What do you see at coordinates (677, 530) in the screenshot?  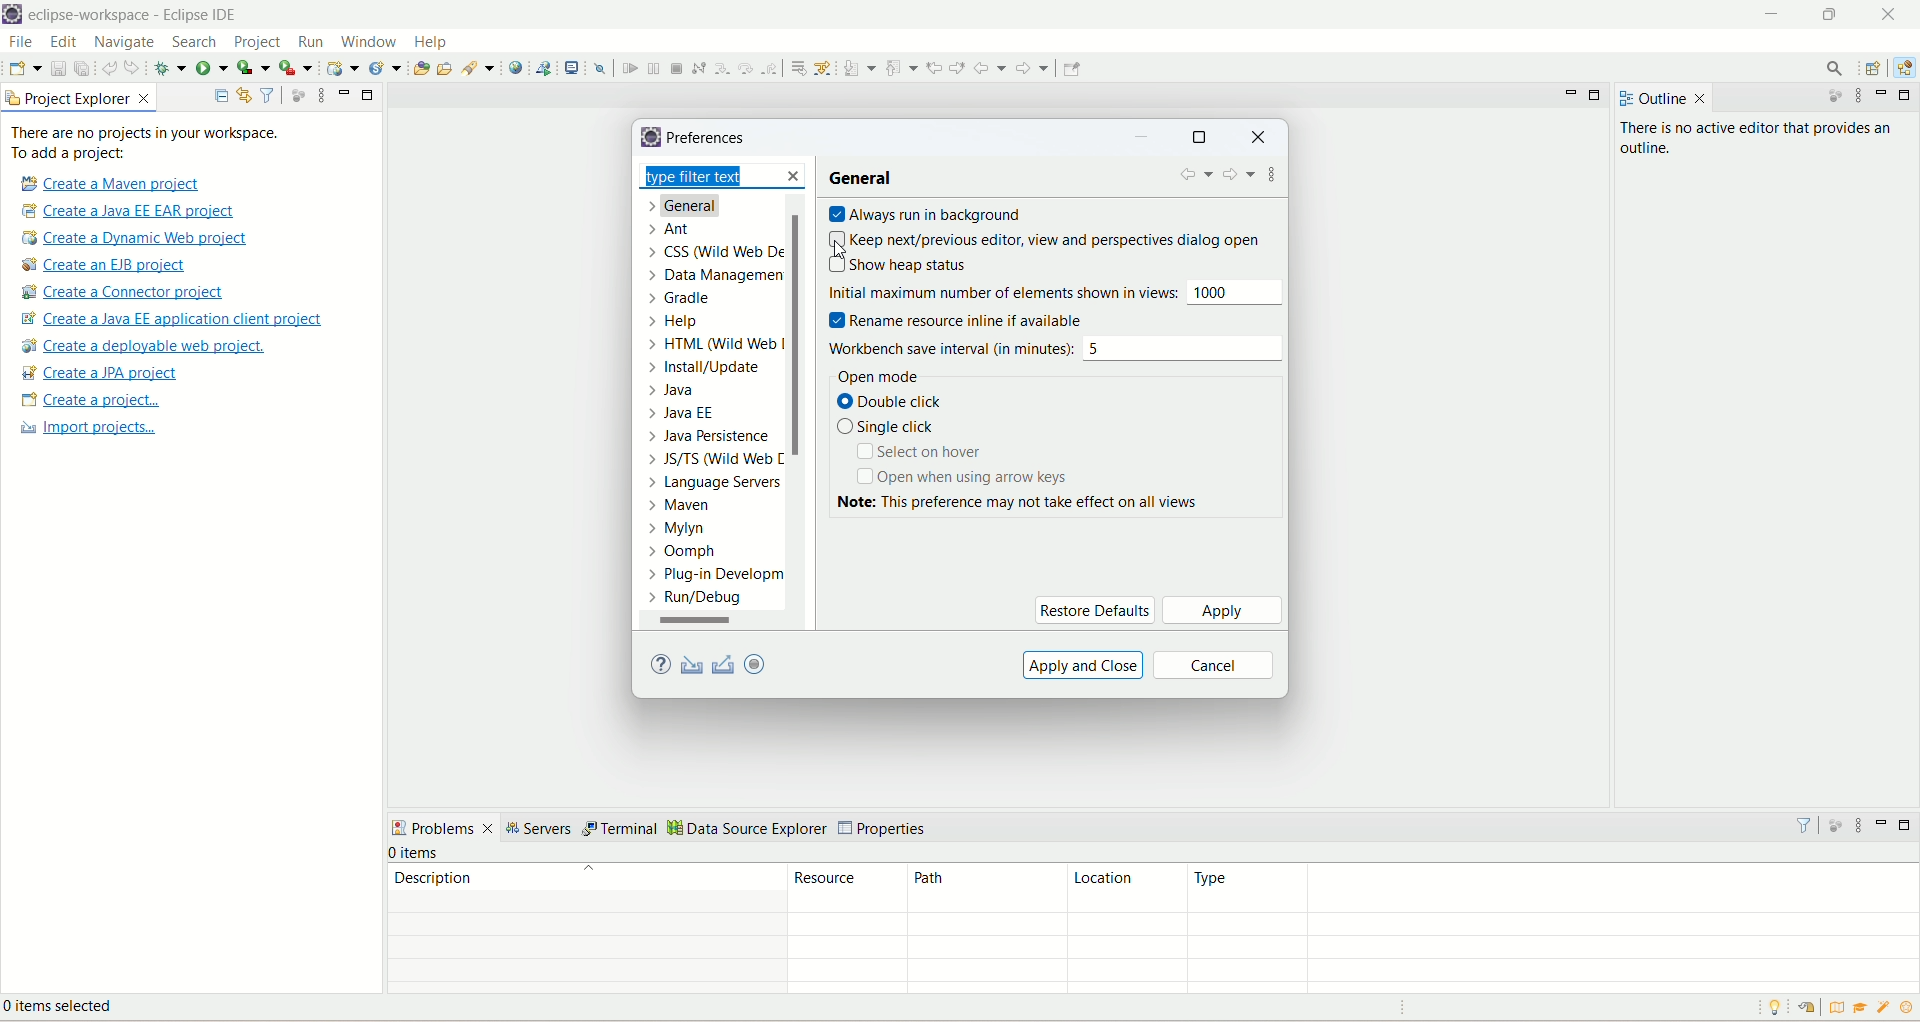 I see `mylyn` at bounding box center [677, 530].